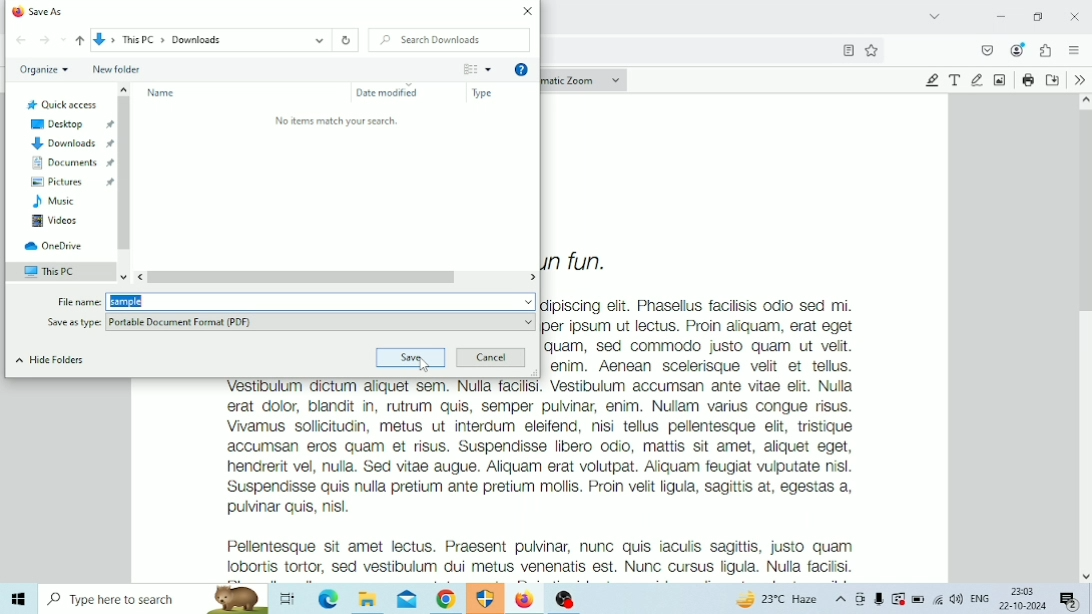 The height and width of the screenshot is (614, 1092). I want to click on Time, so click(1021, 591).